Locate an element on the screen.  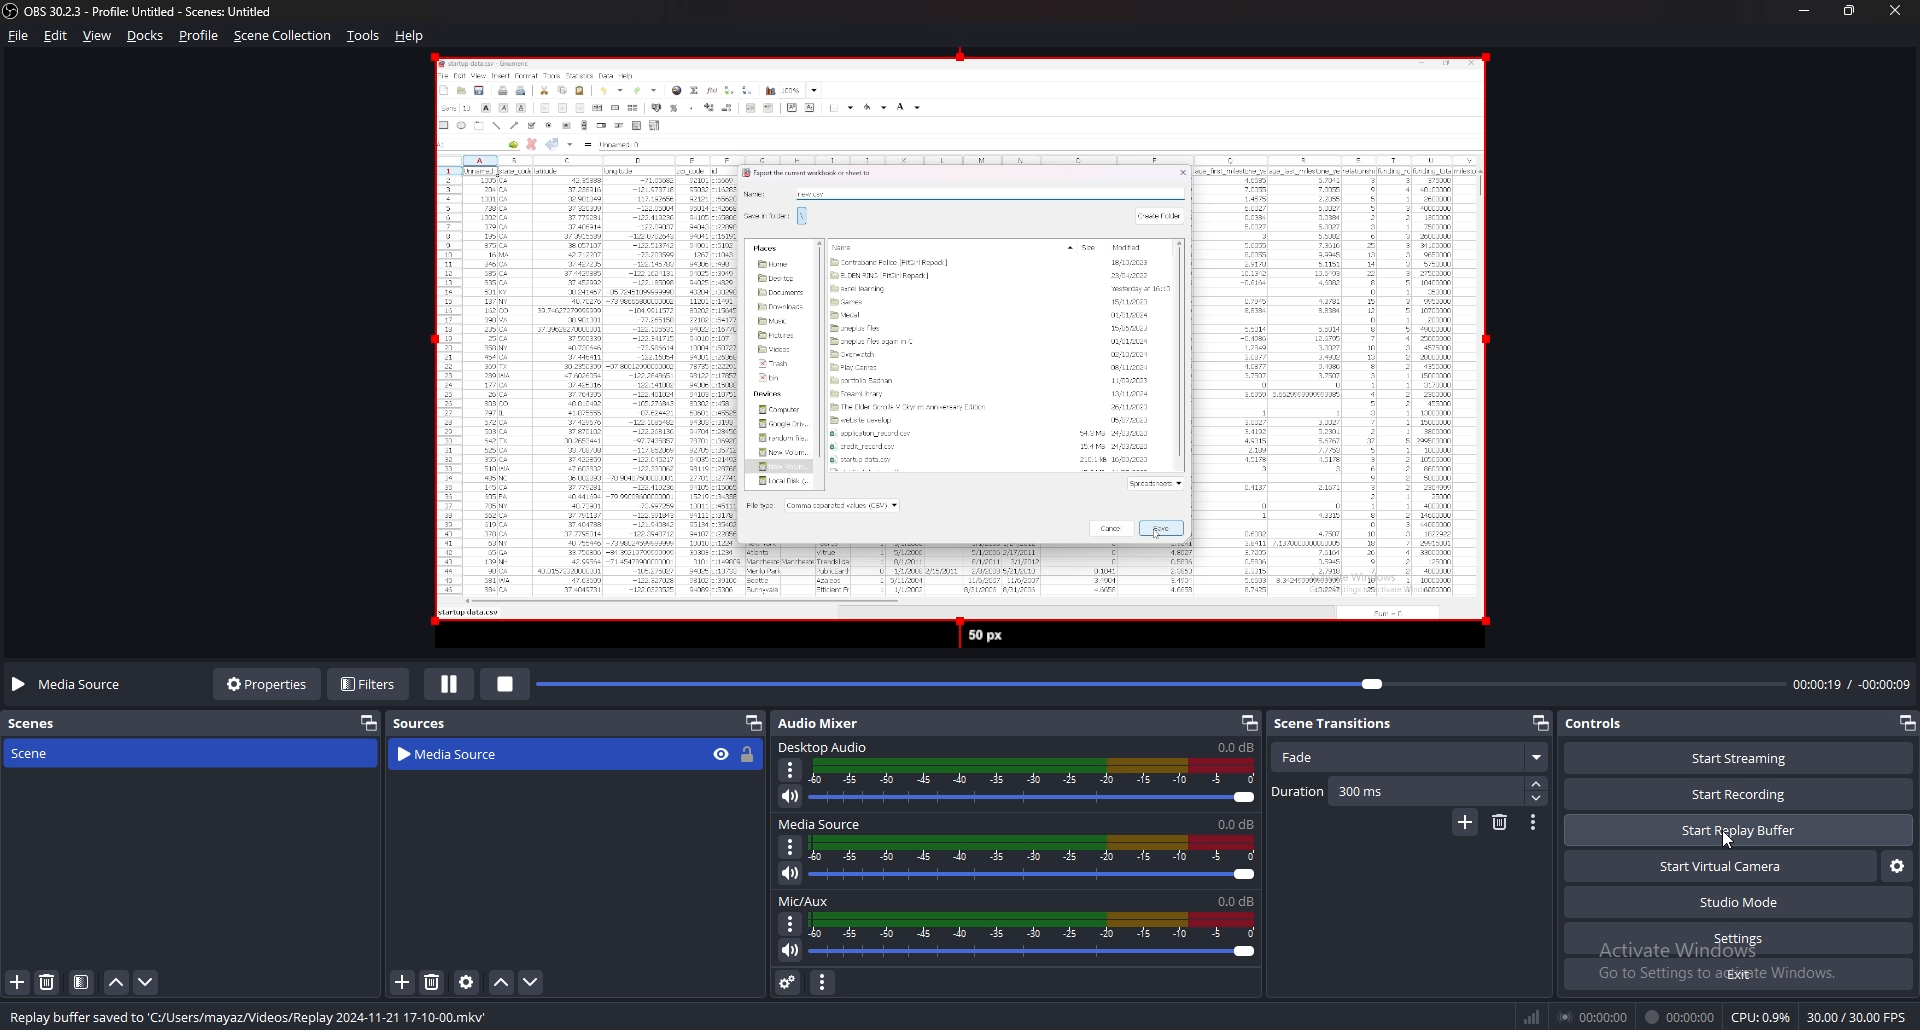
start replay buffer is located at coordinates (1738, 828).